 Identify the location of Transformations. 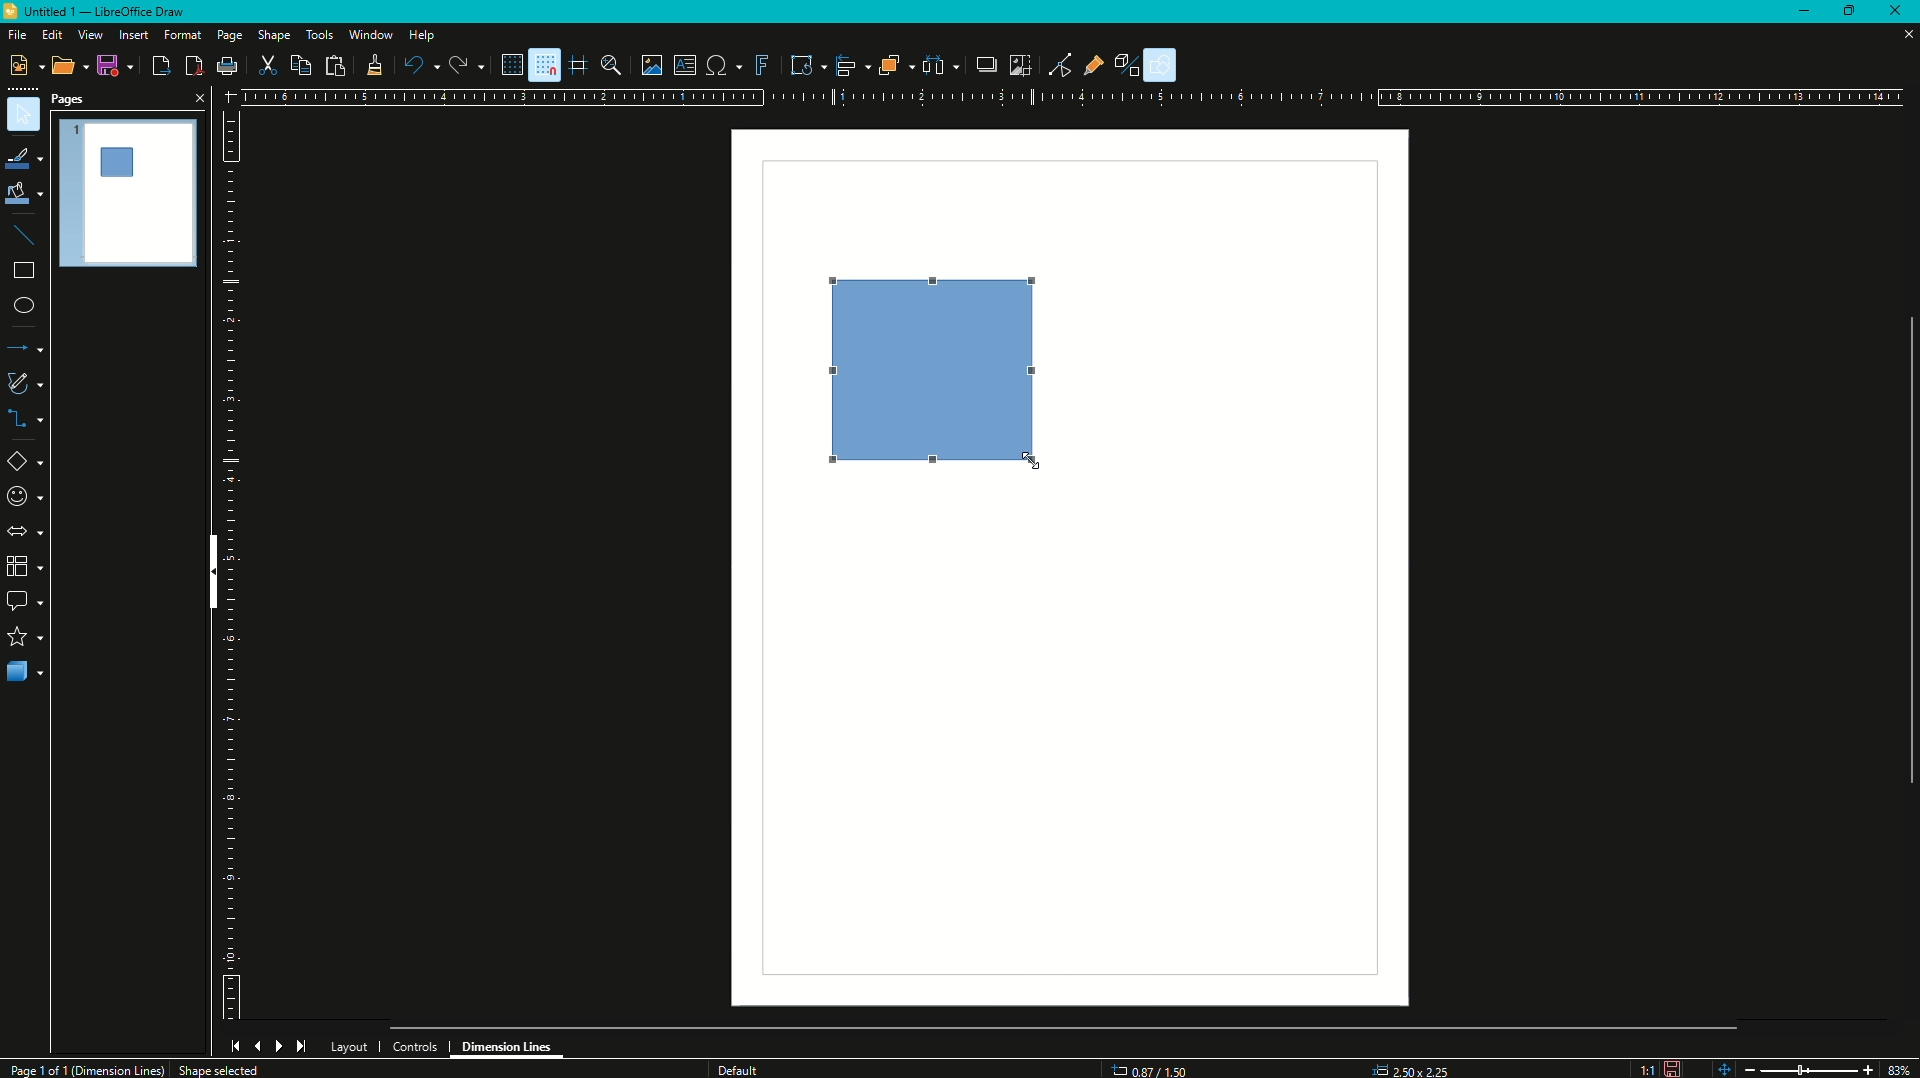
(800, 63).